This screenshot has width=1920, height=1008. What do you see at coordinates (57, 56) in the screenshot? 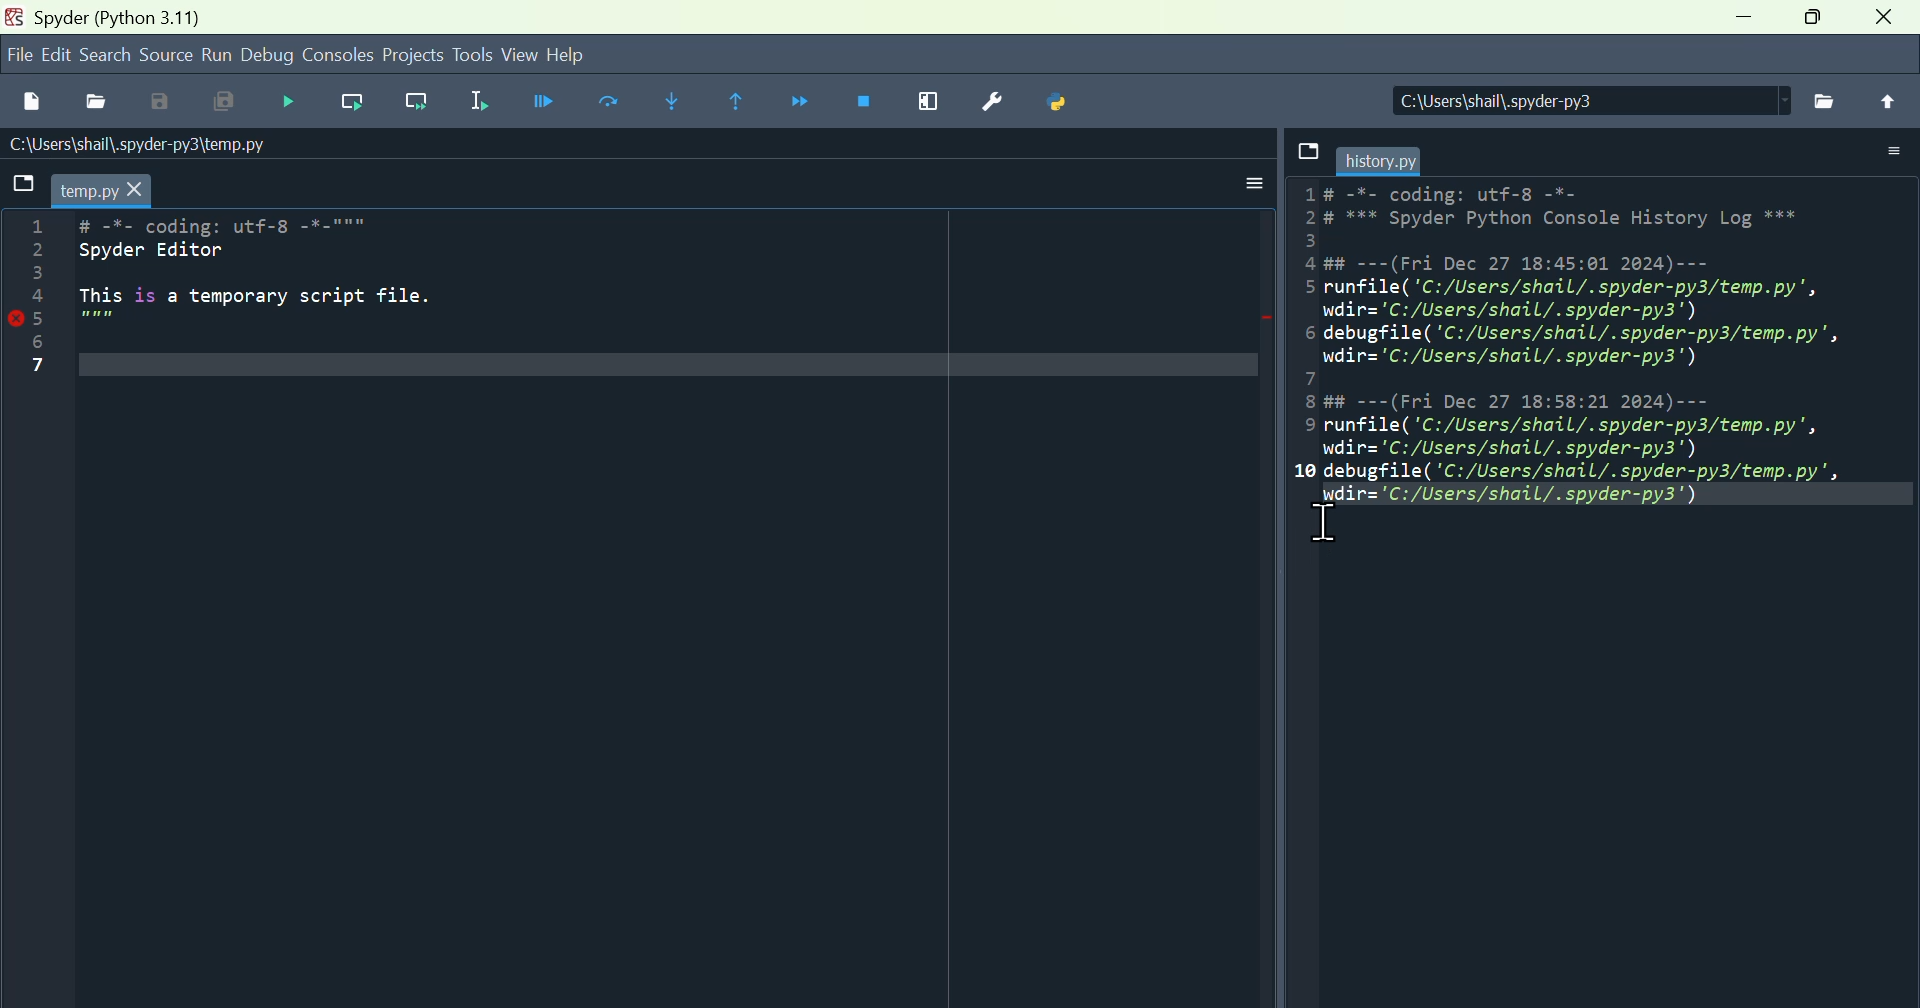
I see `Edit` at bounding box center [57, 56].